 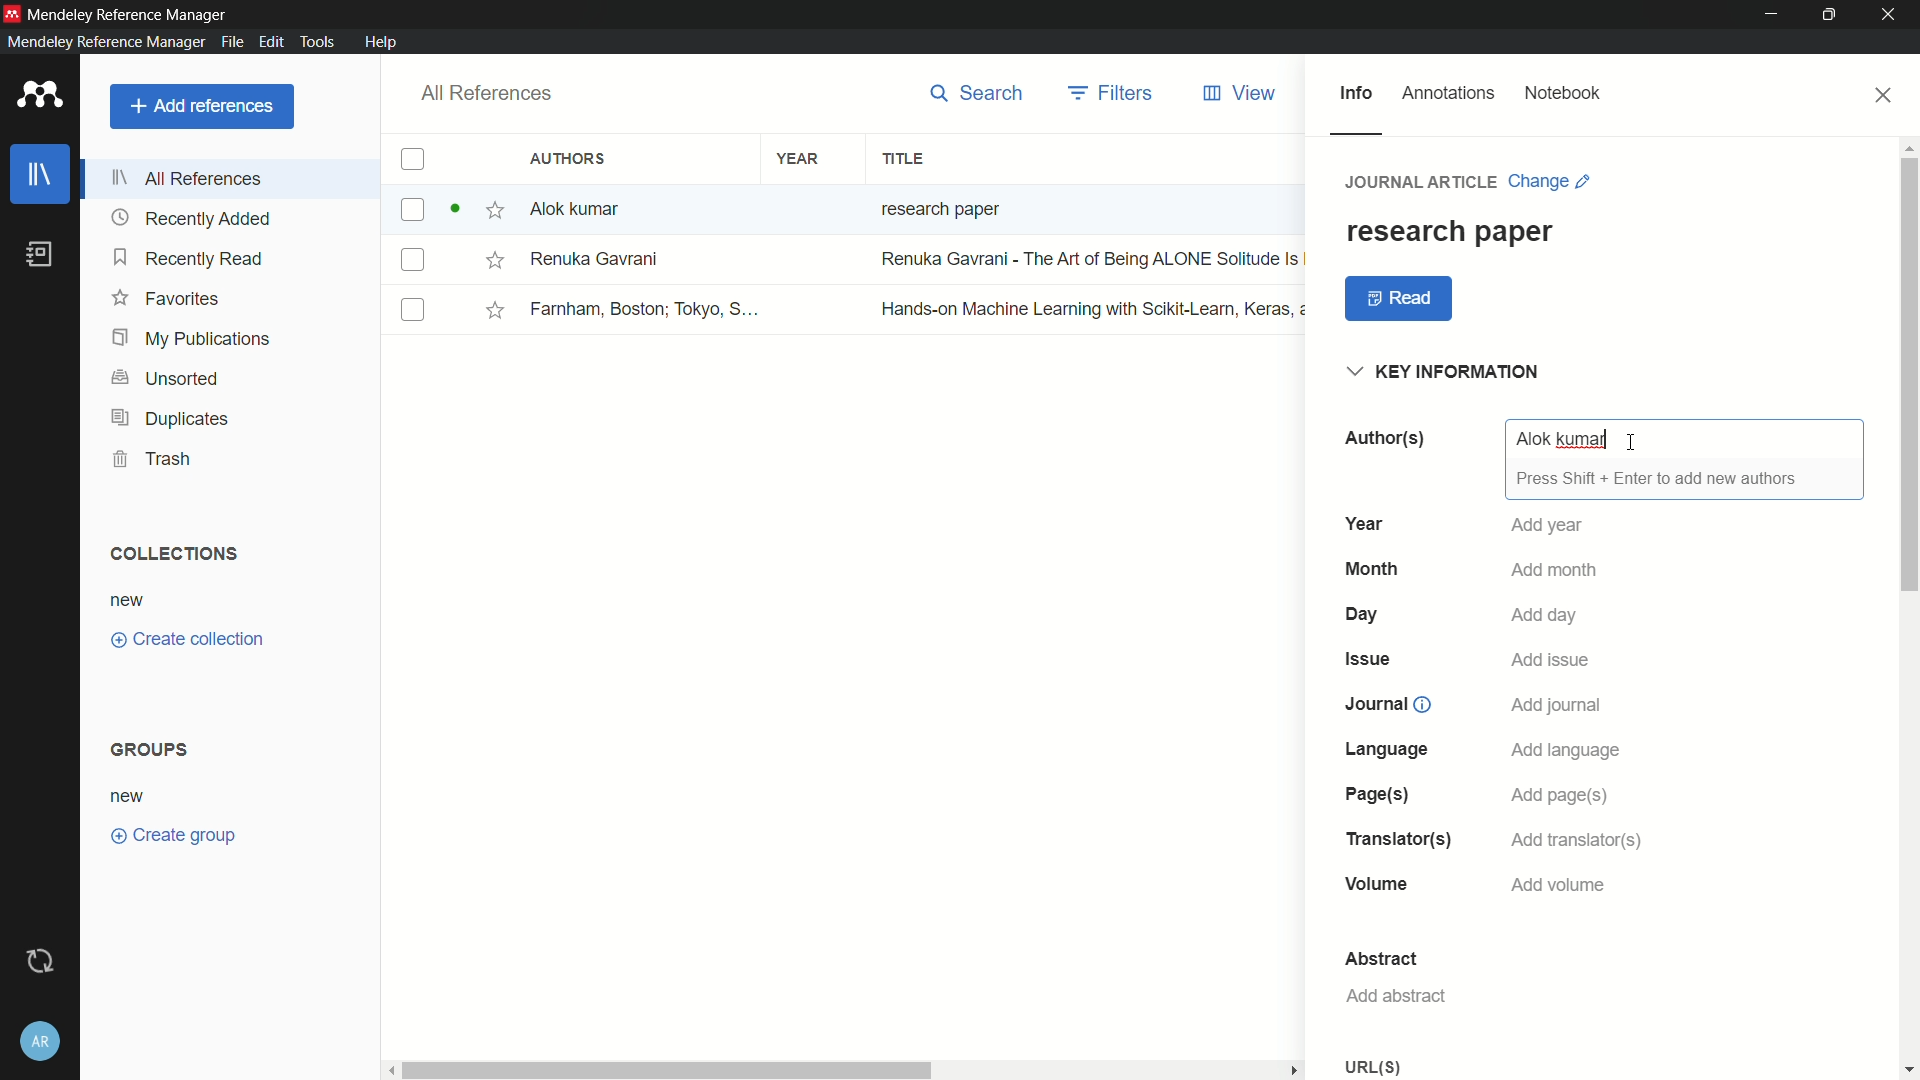 I want to click on add language, so click(x=1567, y=749).